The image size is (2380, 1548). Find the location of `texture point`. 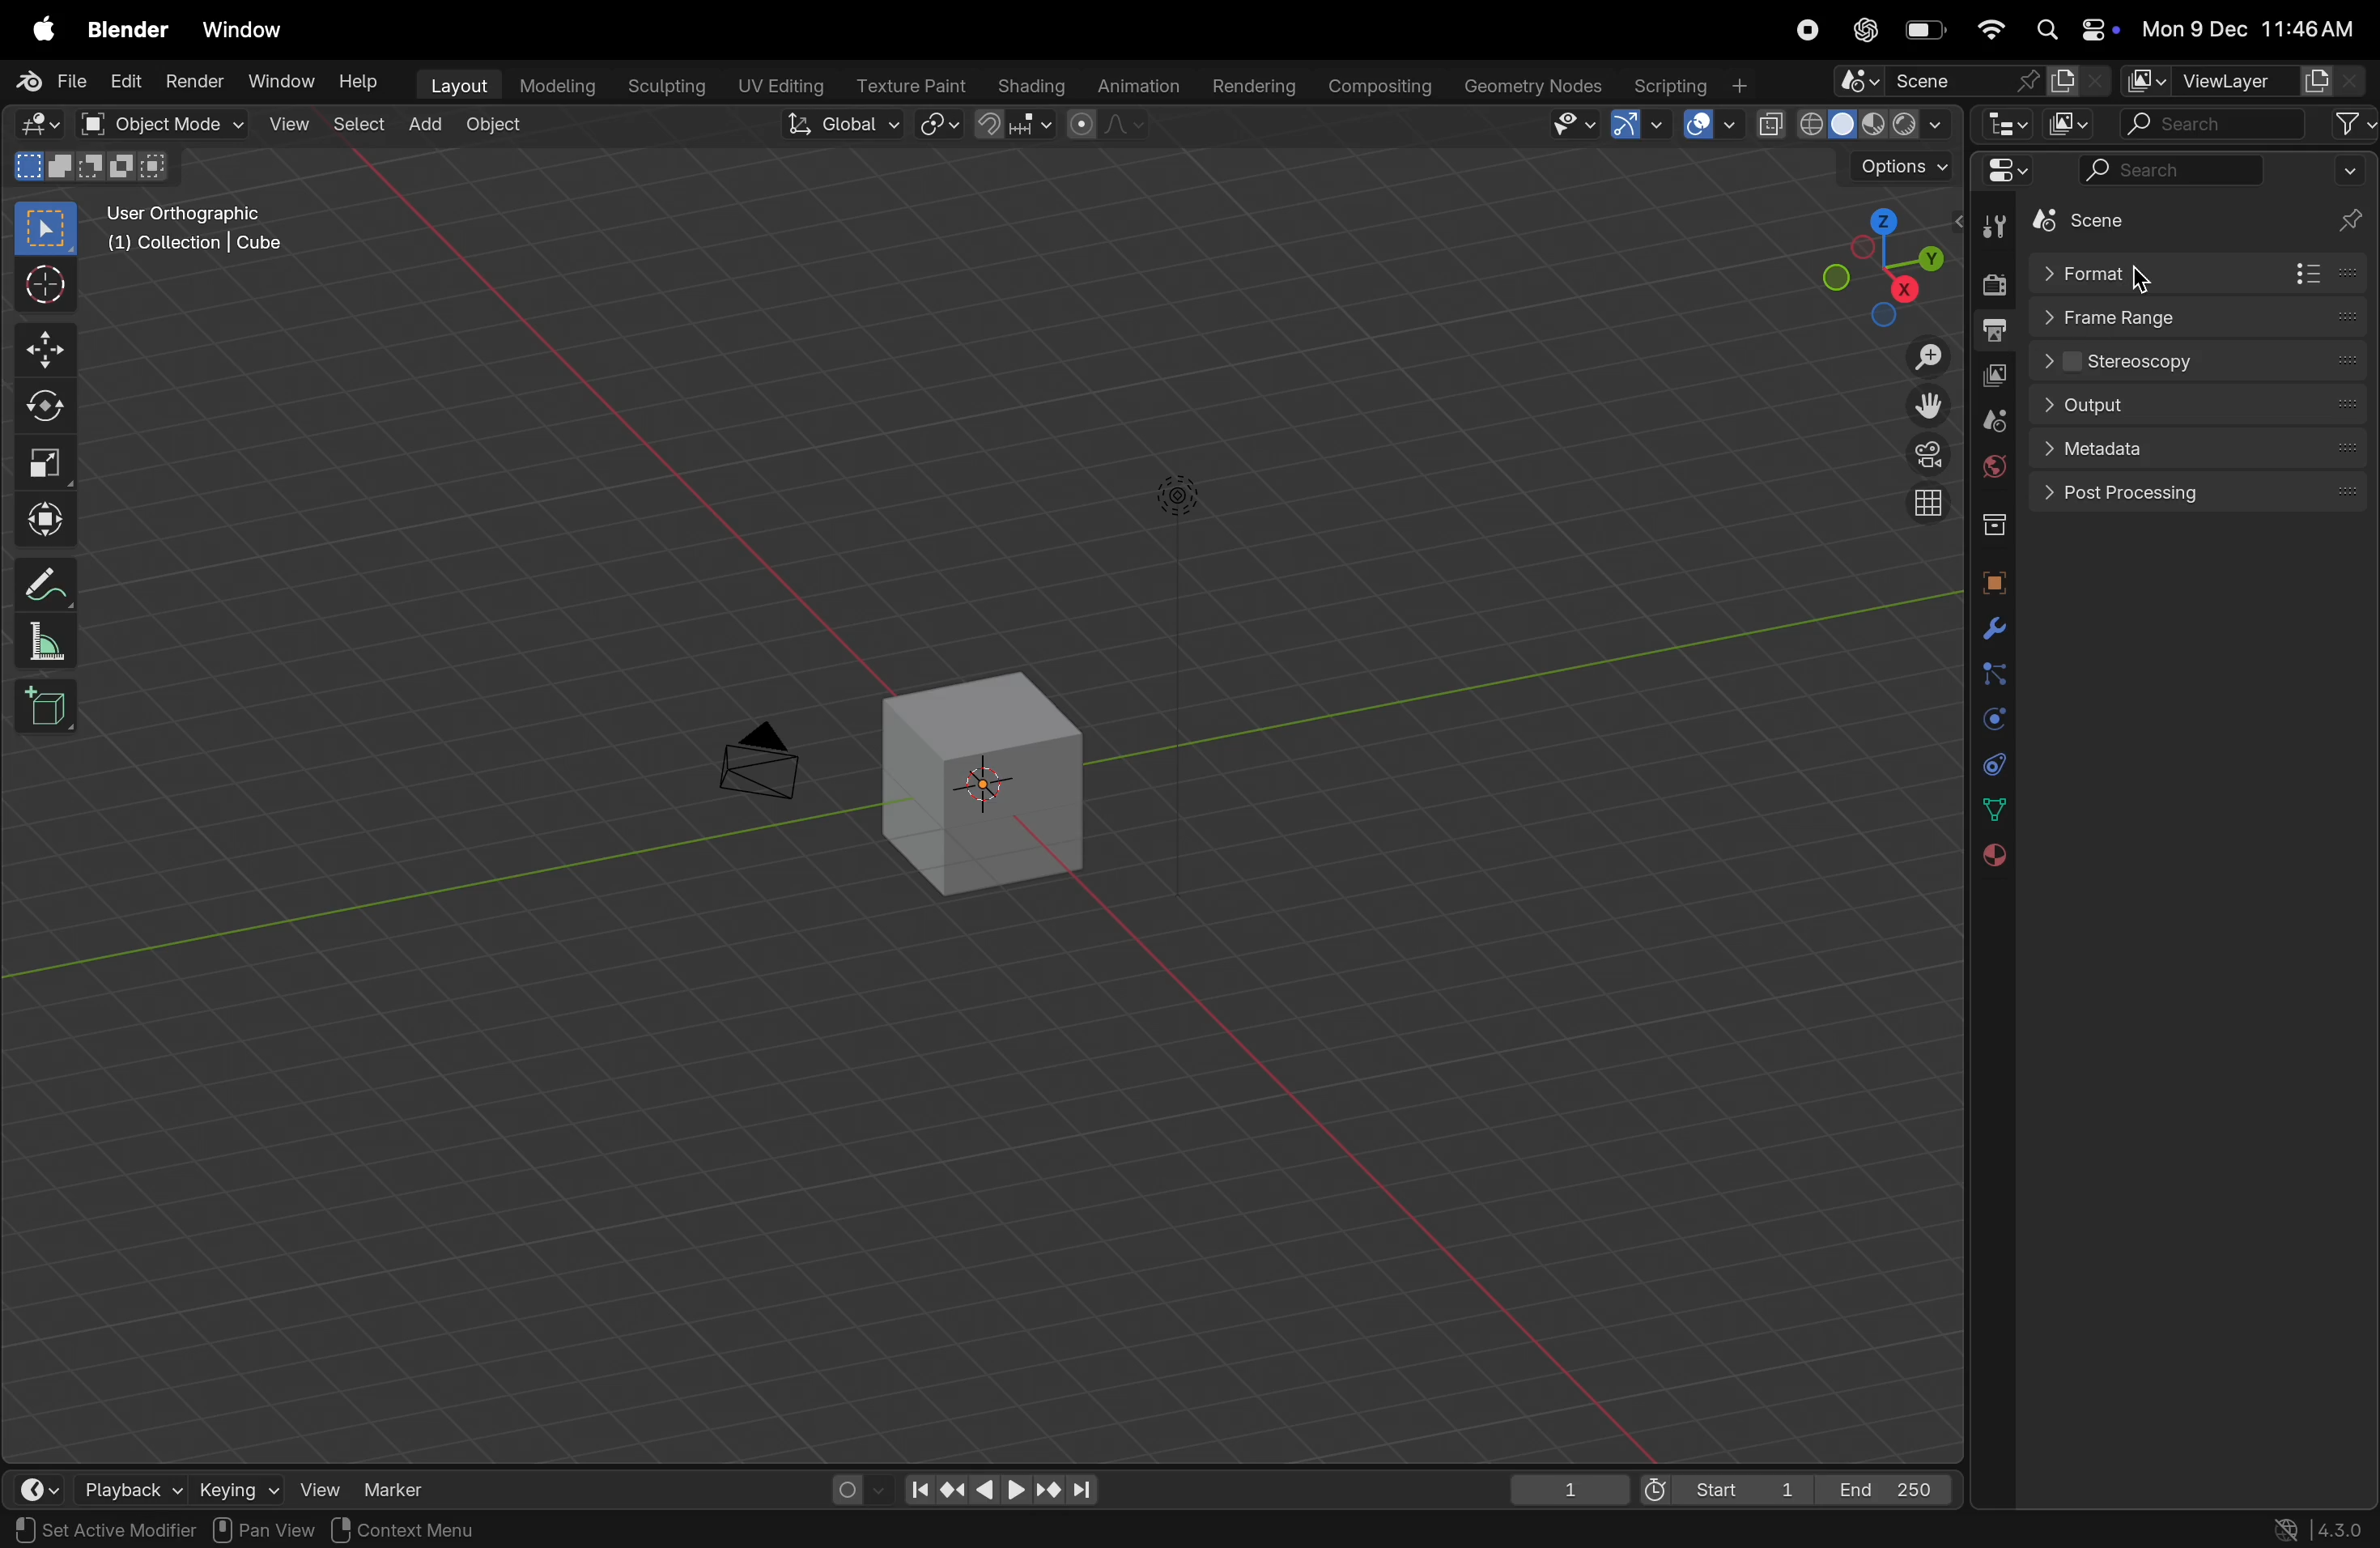

texture point is located at coordinates (912, 84).